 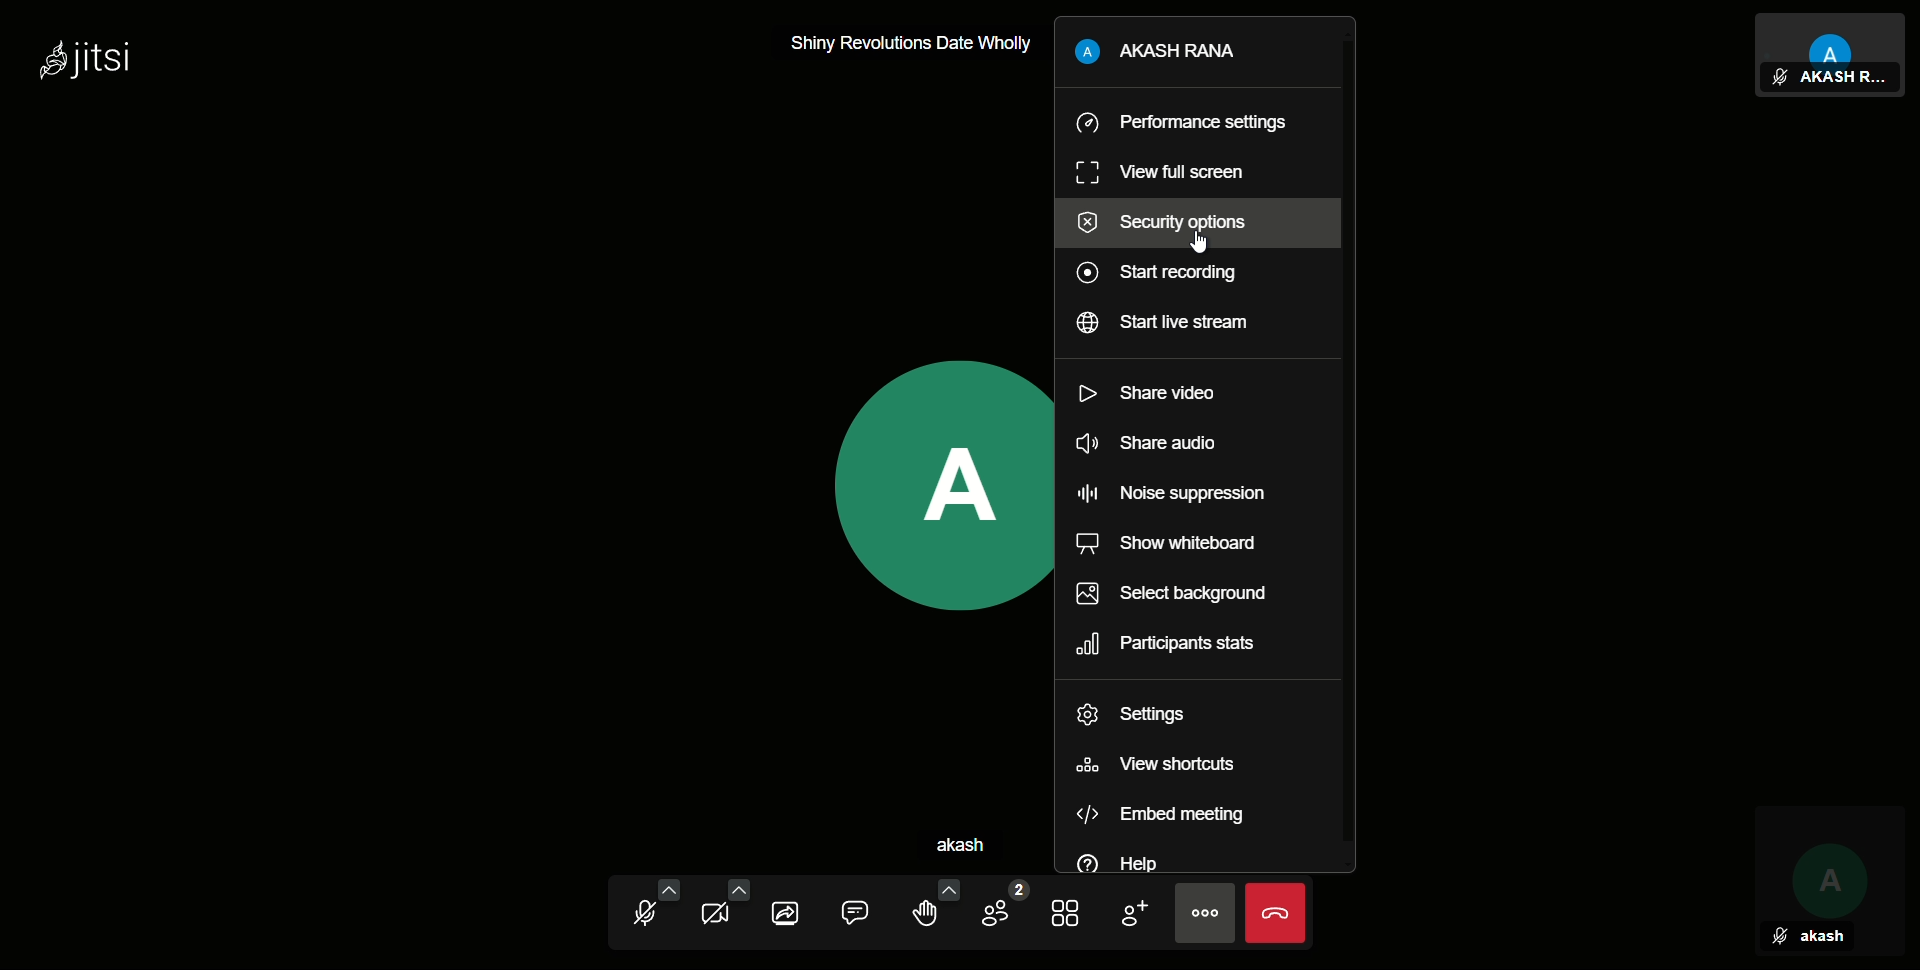 What do you see at coordinates (1199, 247) in the screenshot?
I see `cursor` at bounding box center [1199, 247].